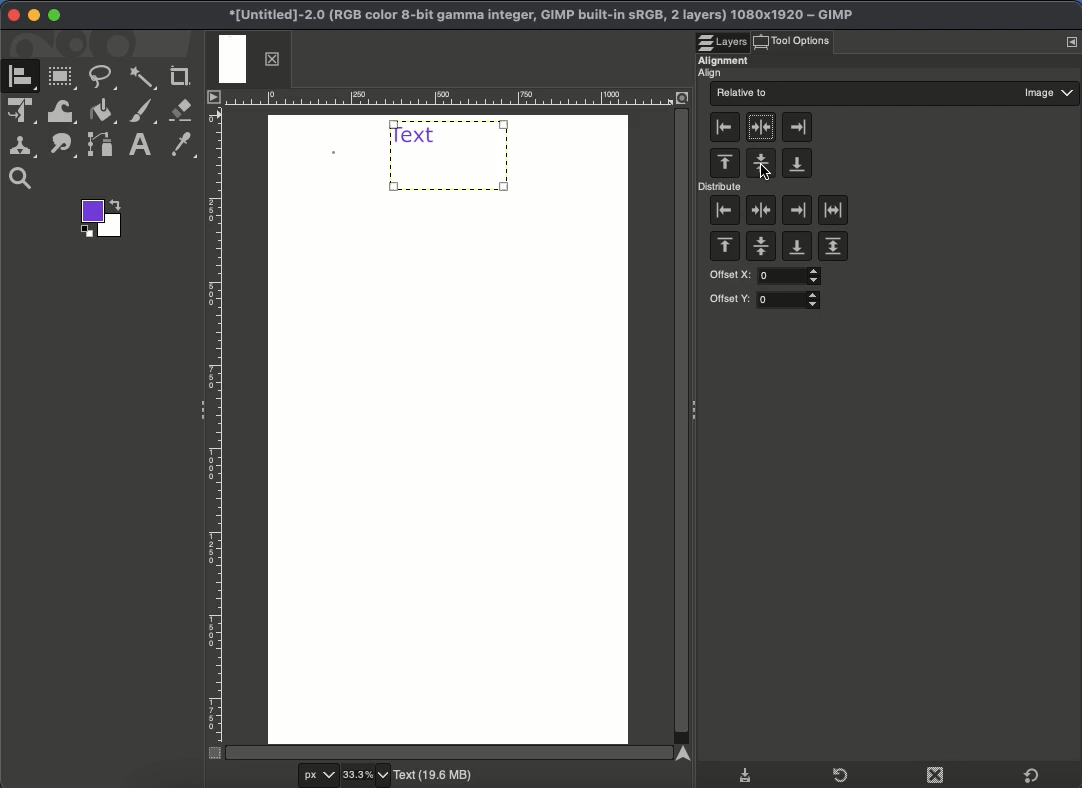 This screenshot has width=1082, height=788. What do you see at coordinates (763, 276) in the screenshot?
I see `Offset X:` at bounding box center [763, 276].